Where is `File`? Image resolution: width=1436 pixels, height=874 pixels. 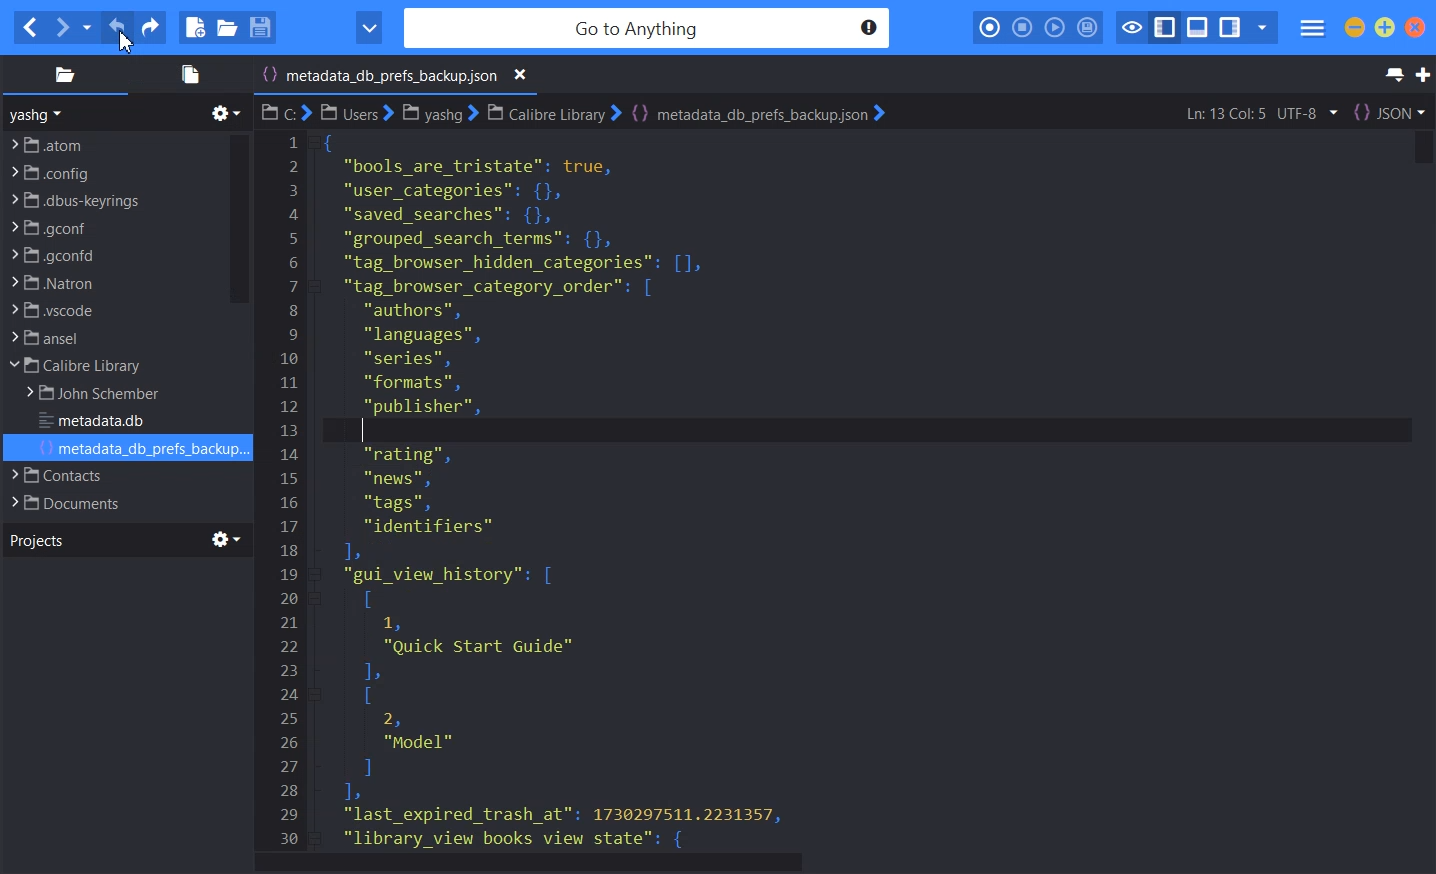
File is located at coordinates (108, 475).